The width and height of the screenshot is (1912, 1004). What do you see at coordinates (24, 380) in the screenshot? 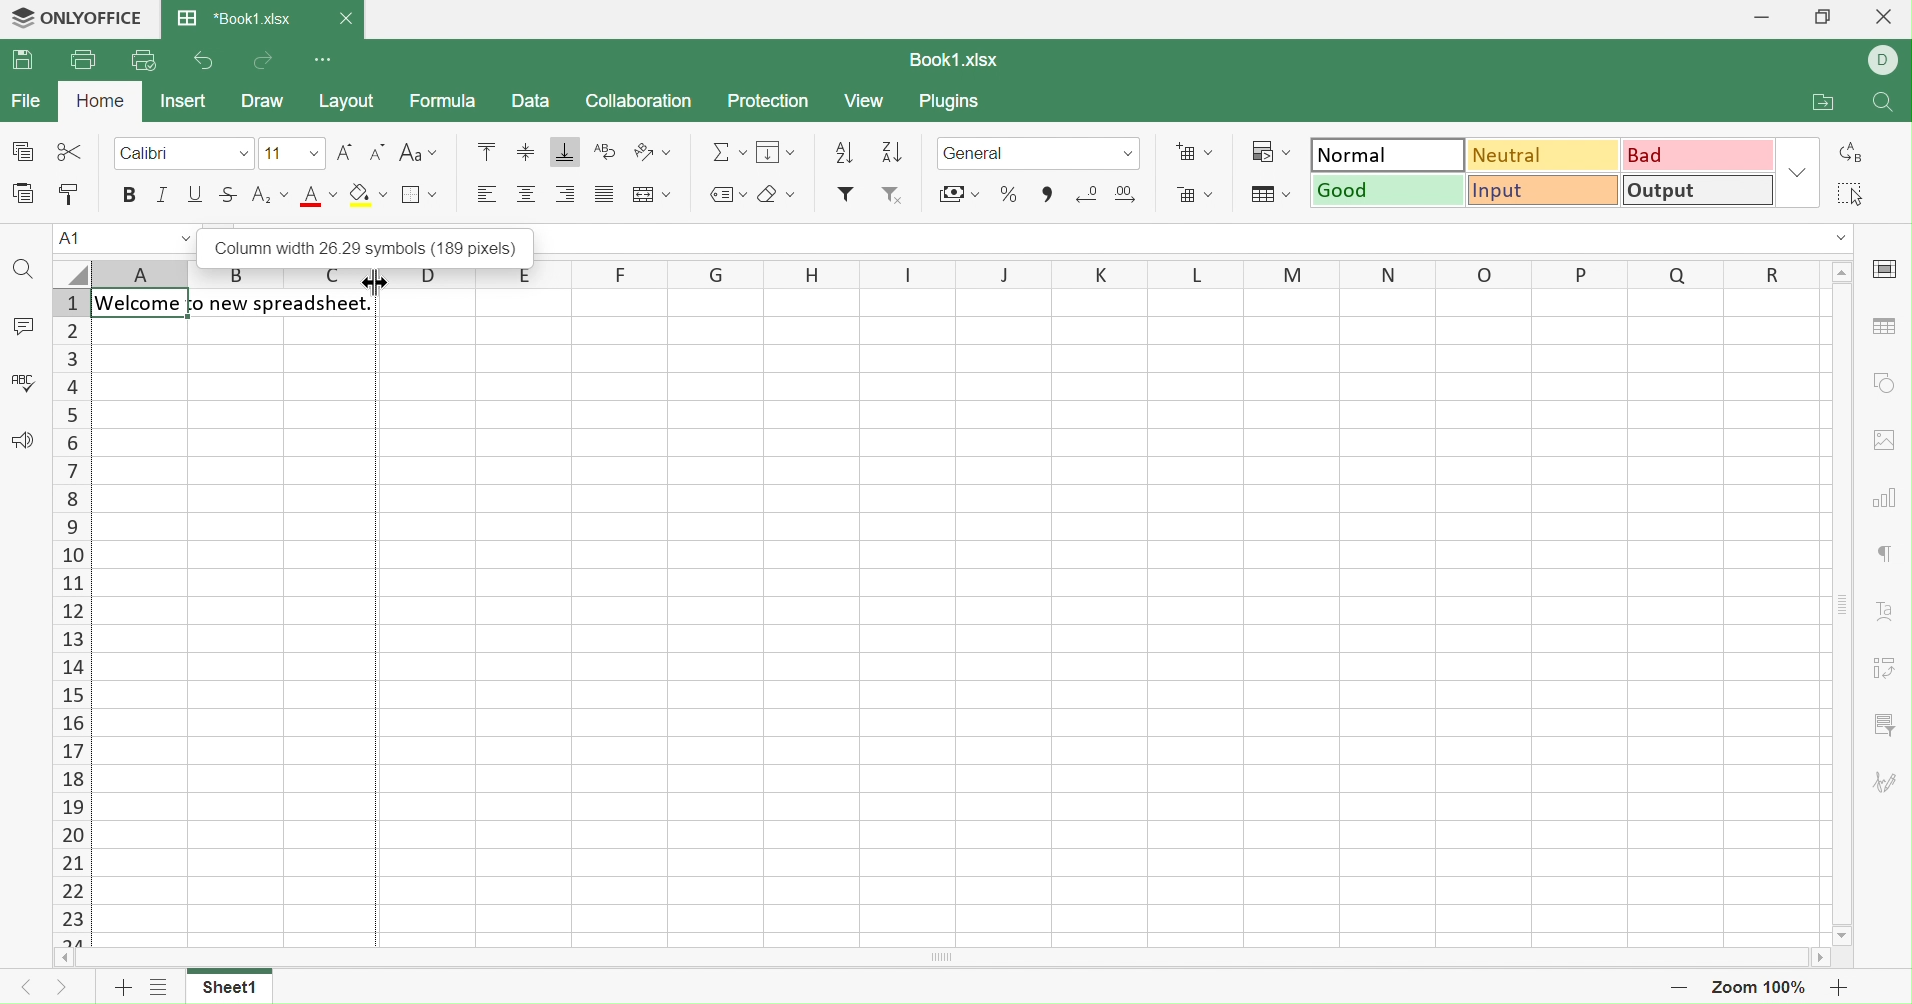
I see `Check Spelling` at bounding box center [24, 380].